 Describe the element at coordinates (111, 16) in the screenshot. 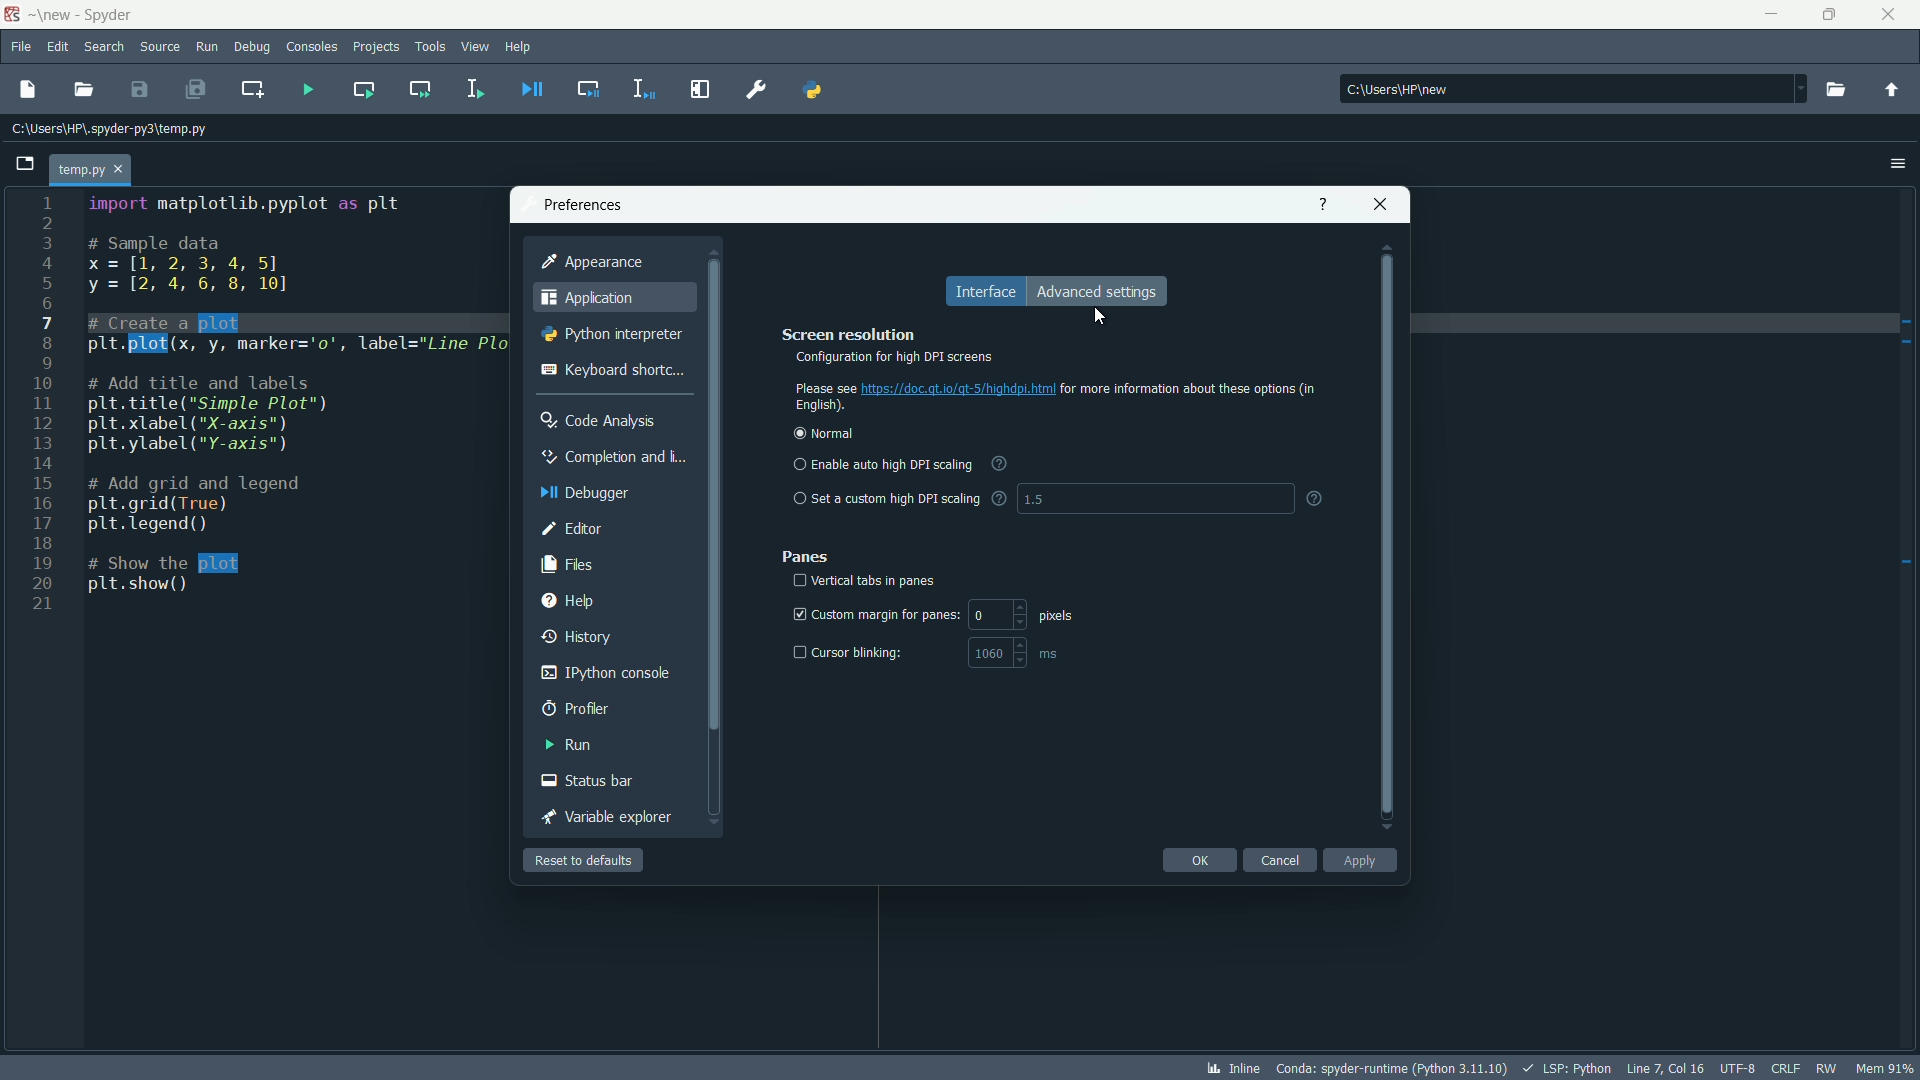

I see `app name` at that location.